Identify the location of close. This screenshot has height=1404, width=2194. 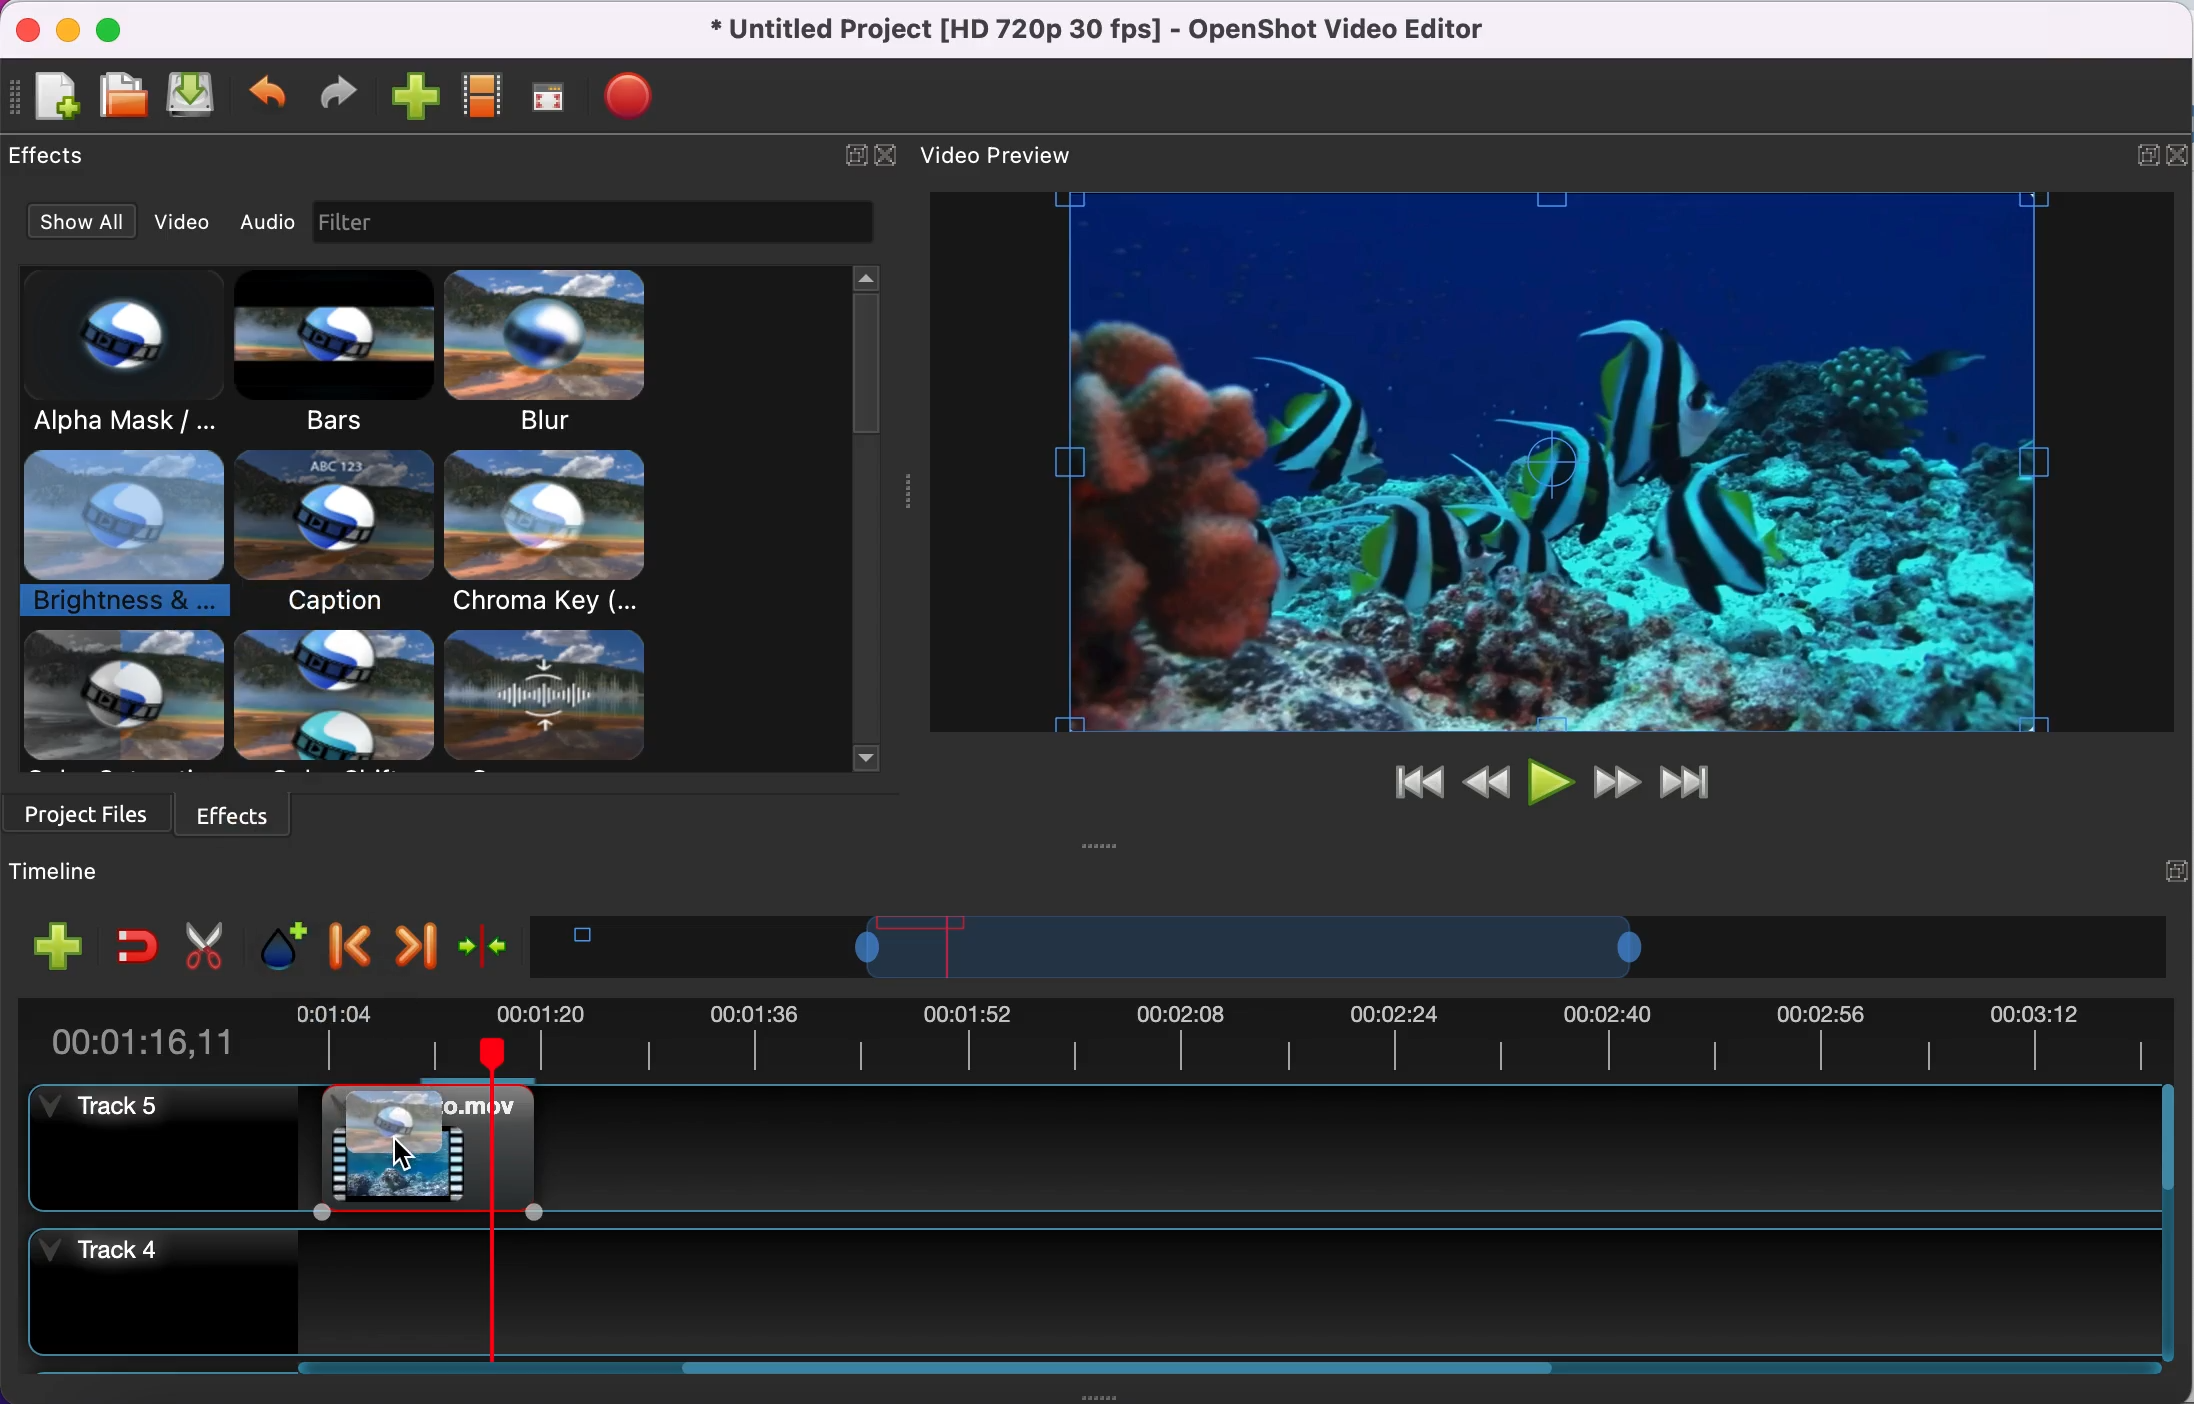
(887, 153).